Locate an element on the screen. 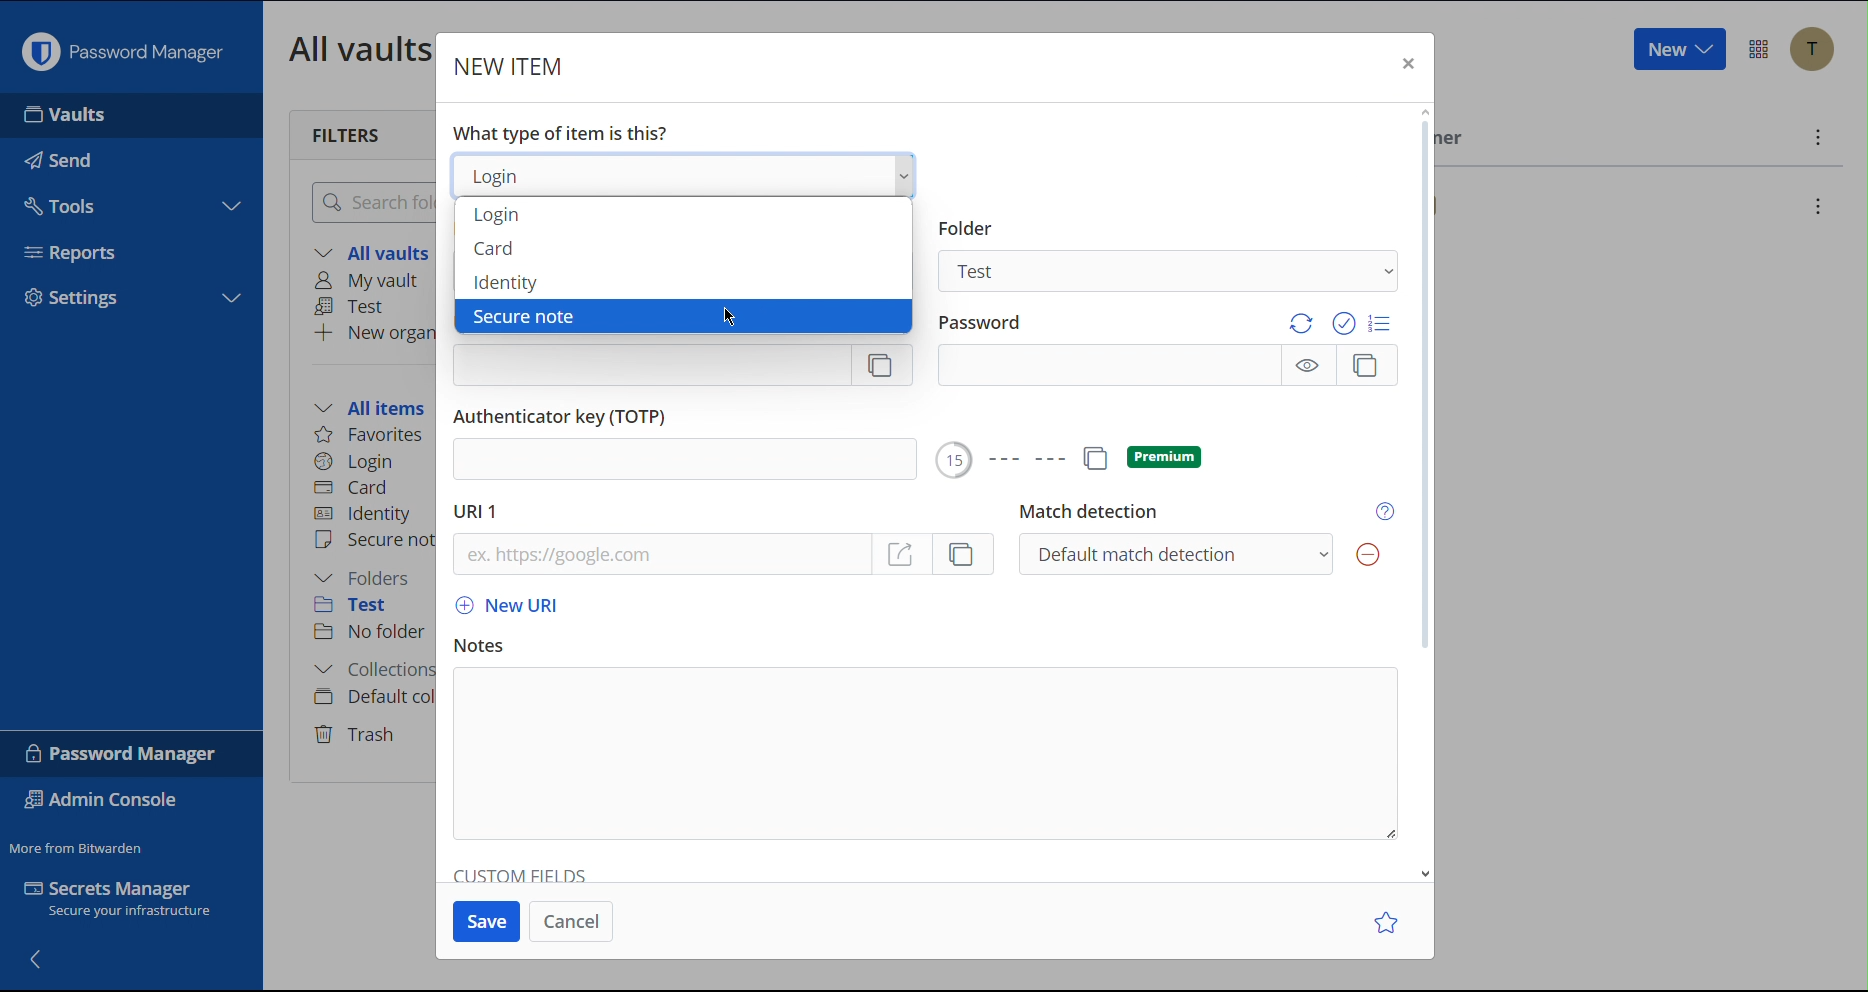 The image size is (1868, 992). More from Bitwarden is located at coordinates (79, 844).